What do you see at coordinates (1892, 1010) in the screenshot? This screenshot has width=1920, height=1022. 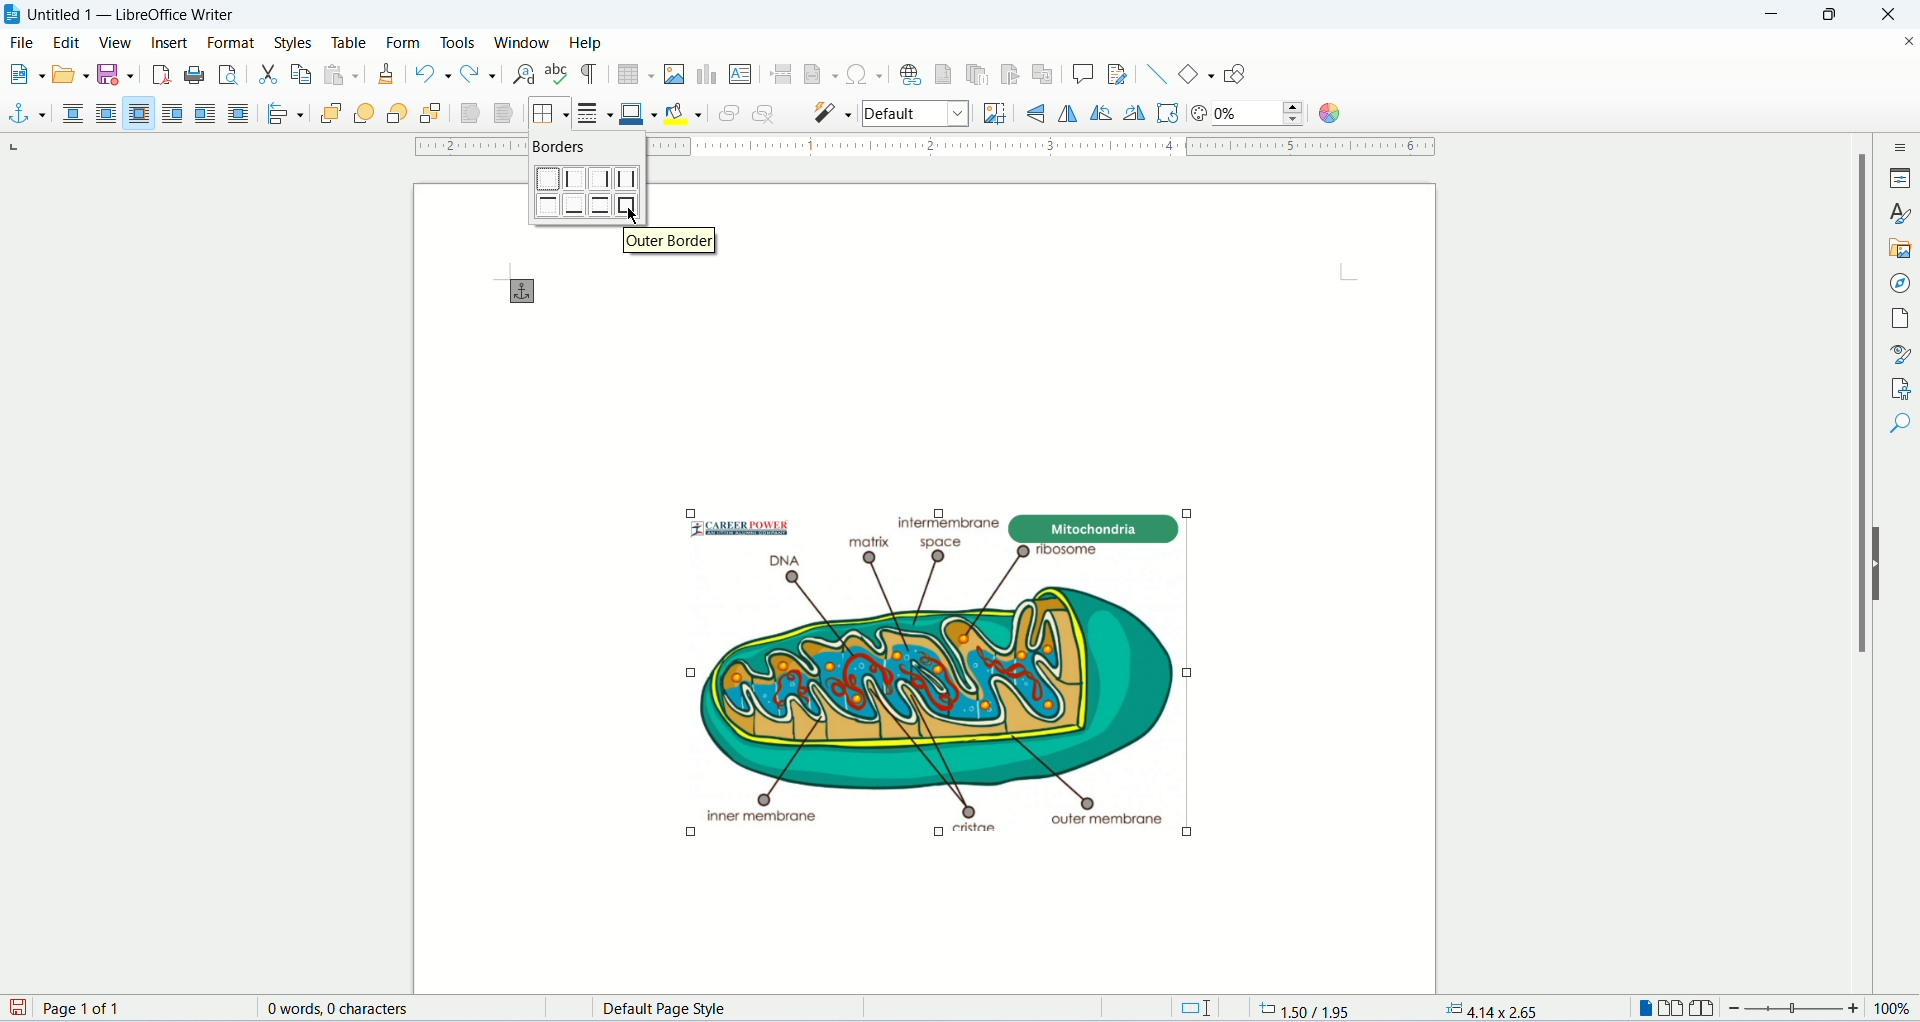 I see `zoom percent` at bounding box center [1892, 1010].